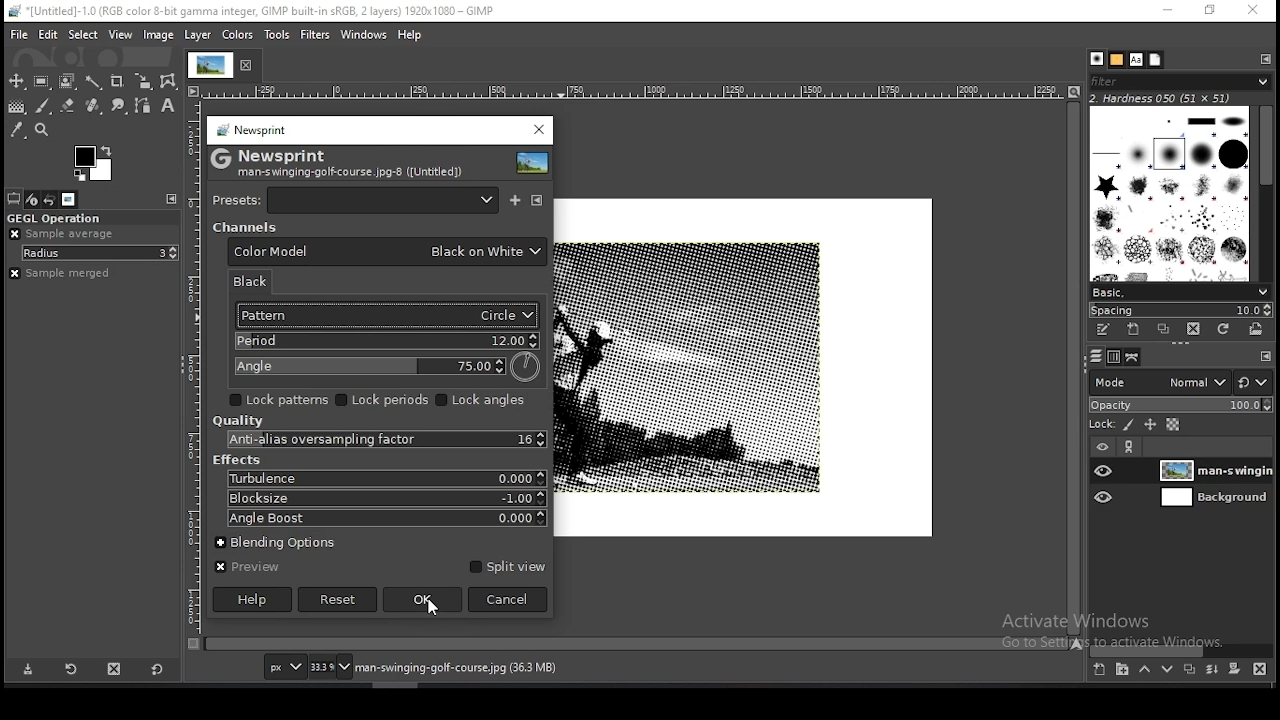 This screenshot has height=720, width=1280. I want to click on scroll bar, so click(1182, 649).